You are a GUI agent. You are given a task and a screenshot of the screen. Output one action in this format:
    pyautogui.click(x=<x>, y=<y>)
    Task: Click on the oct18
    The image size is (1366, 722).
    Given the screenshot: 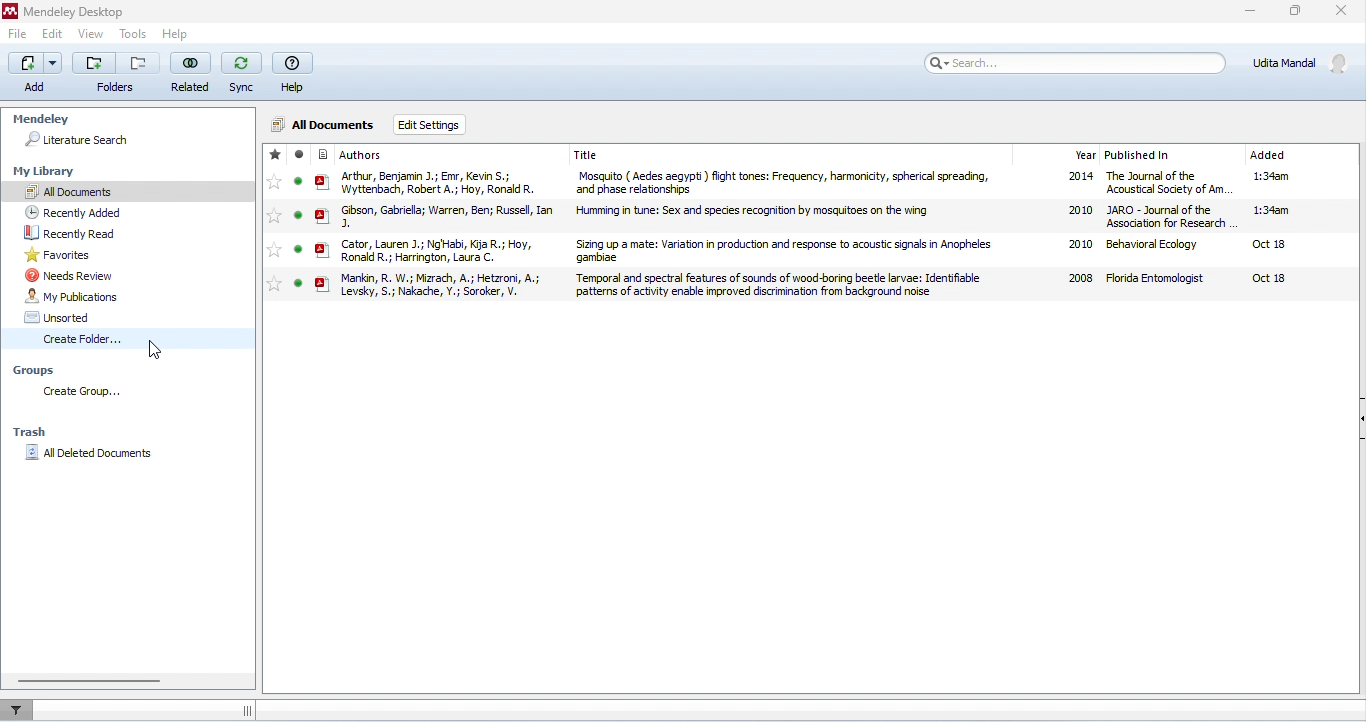 What is the action you would take?
    pyautogui.click(x=1269, y=280)
    